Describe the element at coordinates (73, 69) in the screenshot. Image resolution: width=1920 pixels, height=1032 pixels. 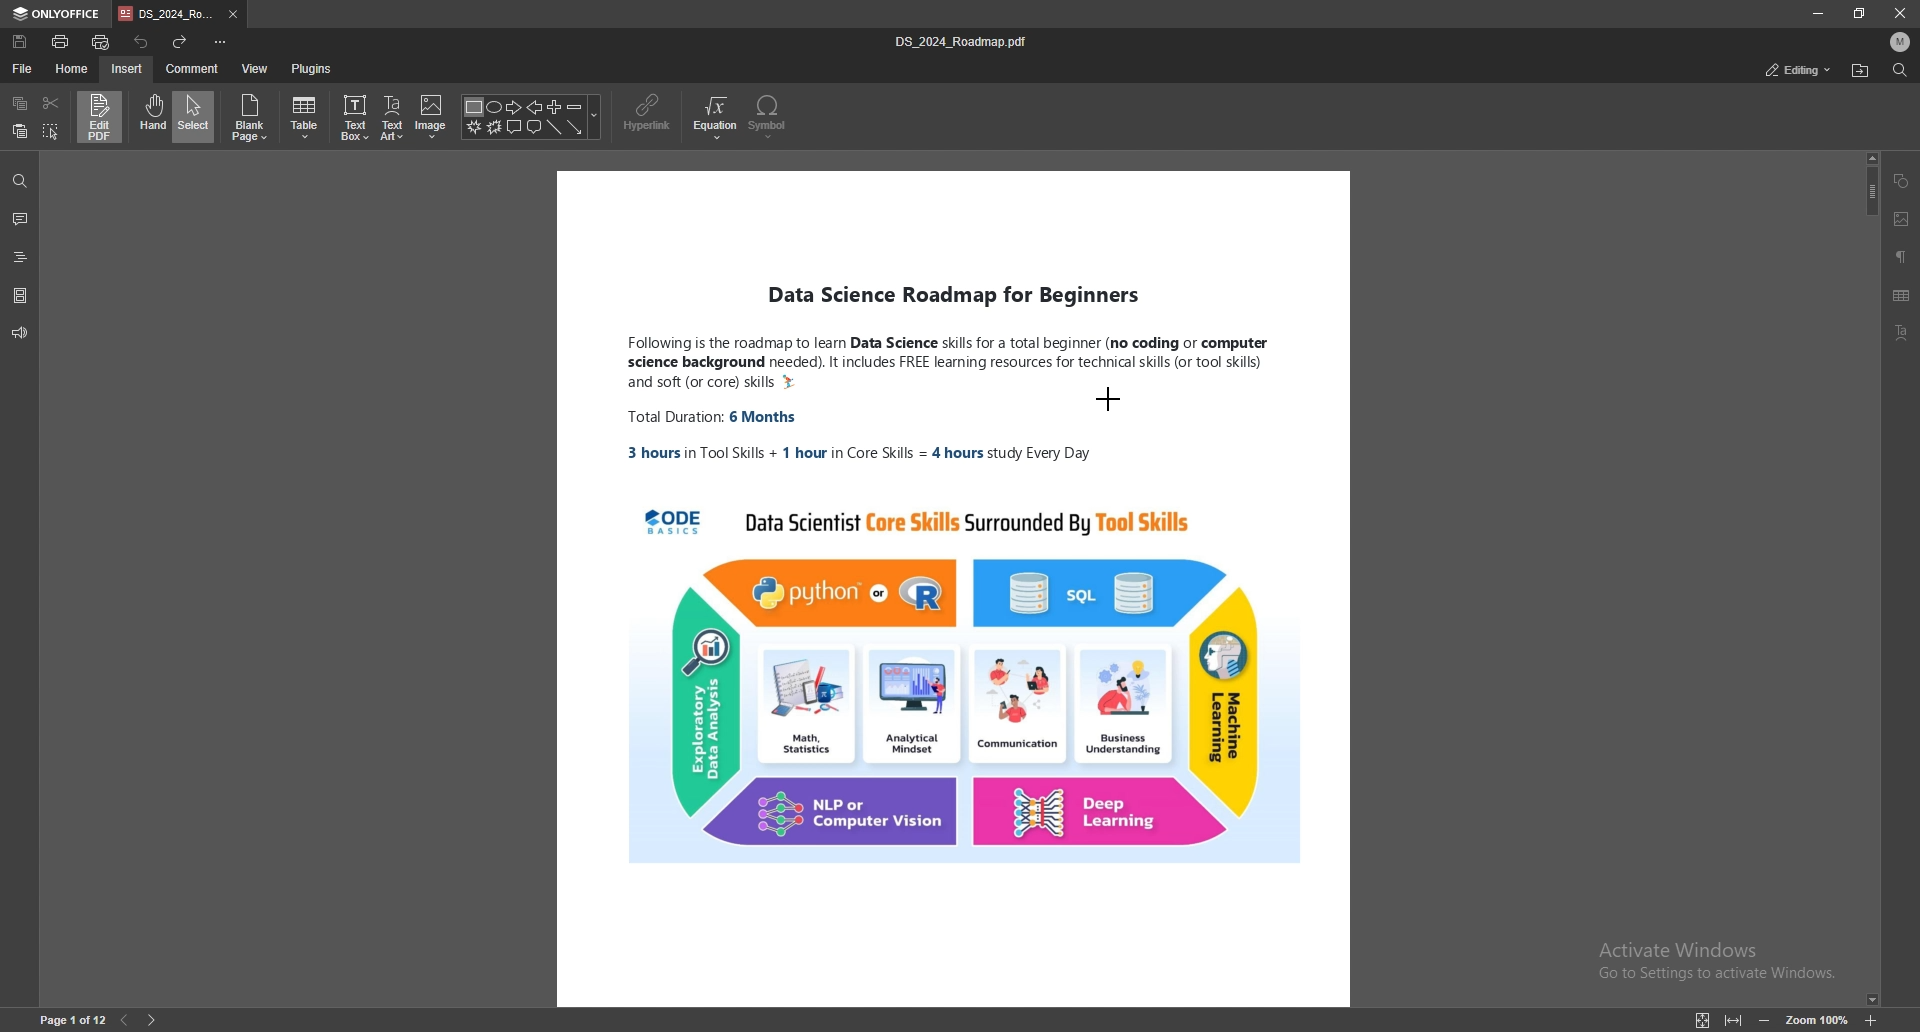
I see `home` at that location.